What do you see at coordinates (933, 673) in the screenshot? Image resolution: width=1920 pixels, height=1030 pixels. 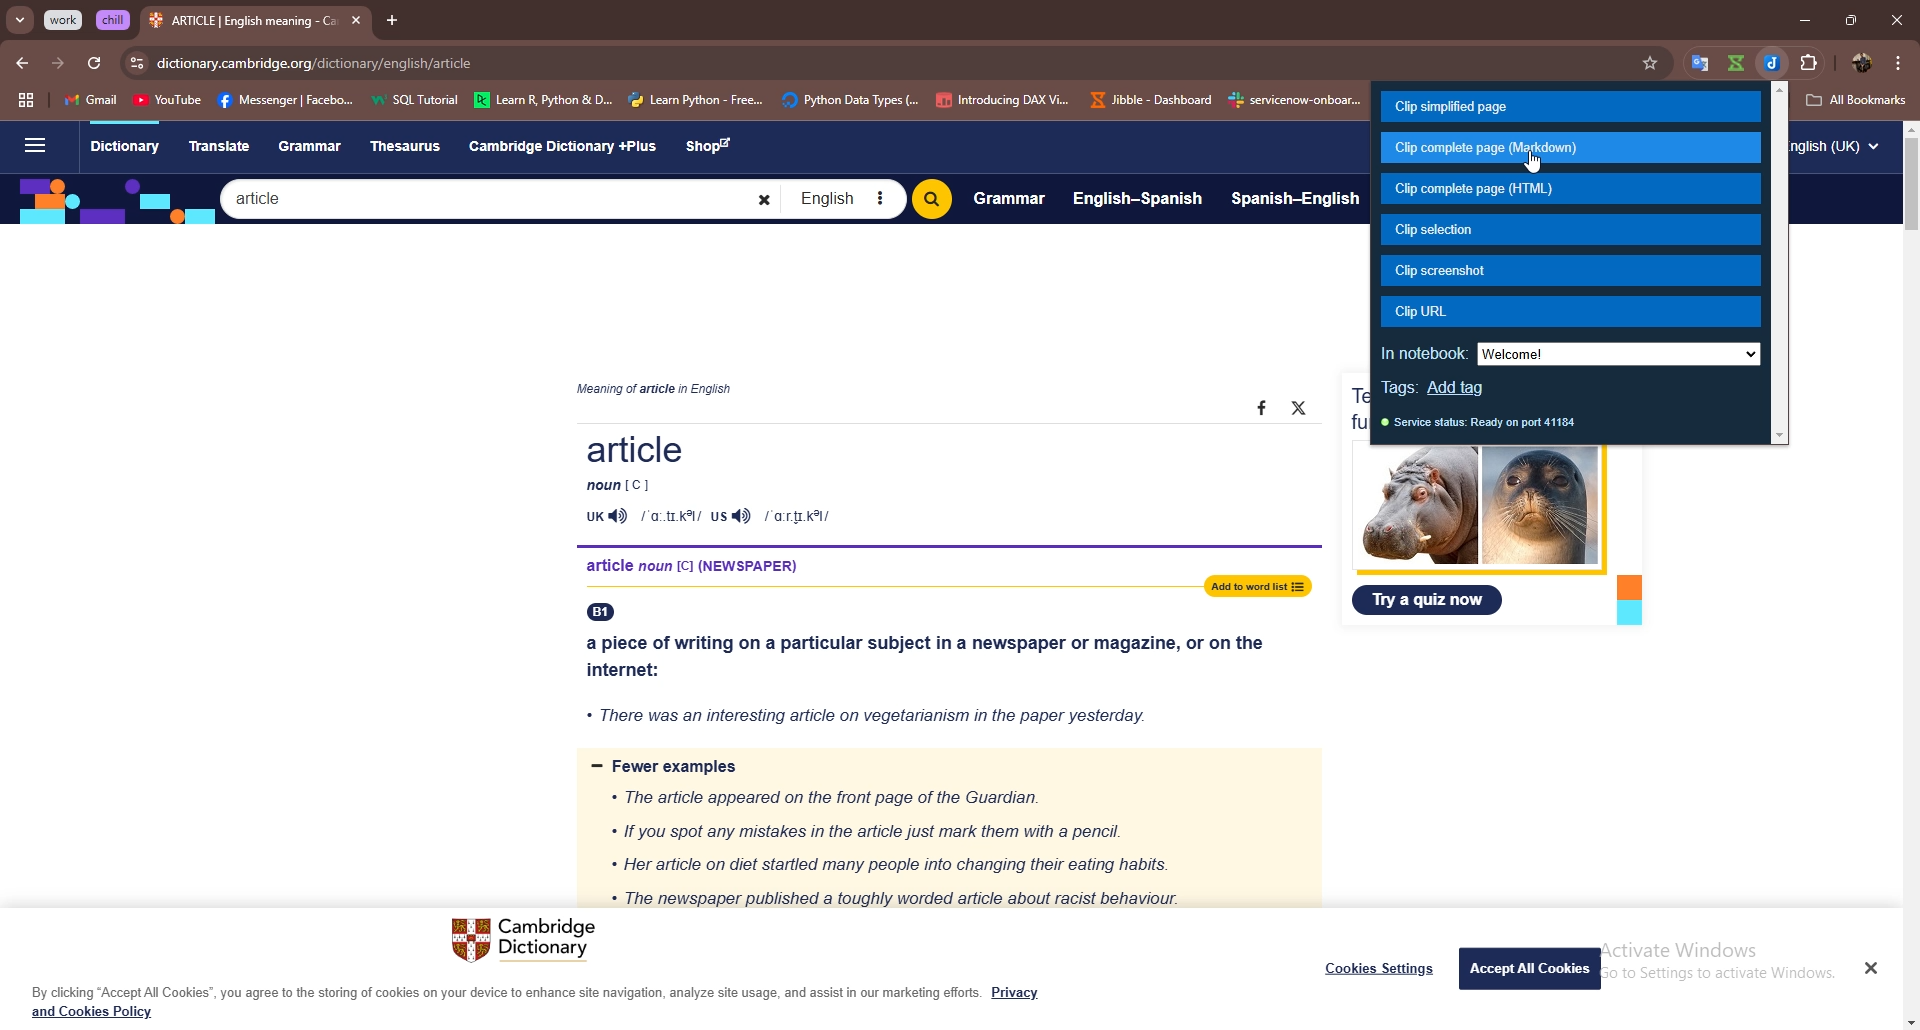 I see `a piece of writing on a particular subject in a newspaper or magazine, or on the
internet:
« There was an interesting article on vegetarianism in the paper yesterday.` at bounding box center [933, 673].